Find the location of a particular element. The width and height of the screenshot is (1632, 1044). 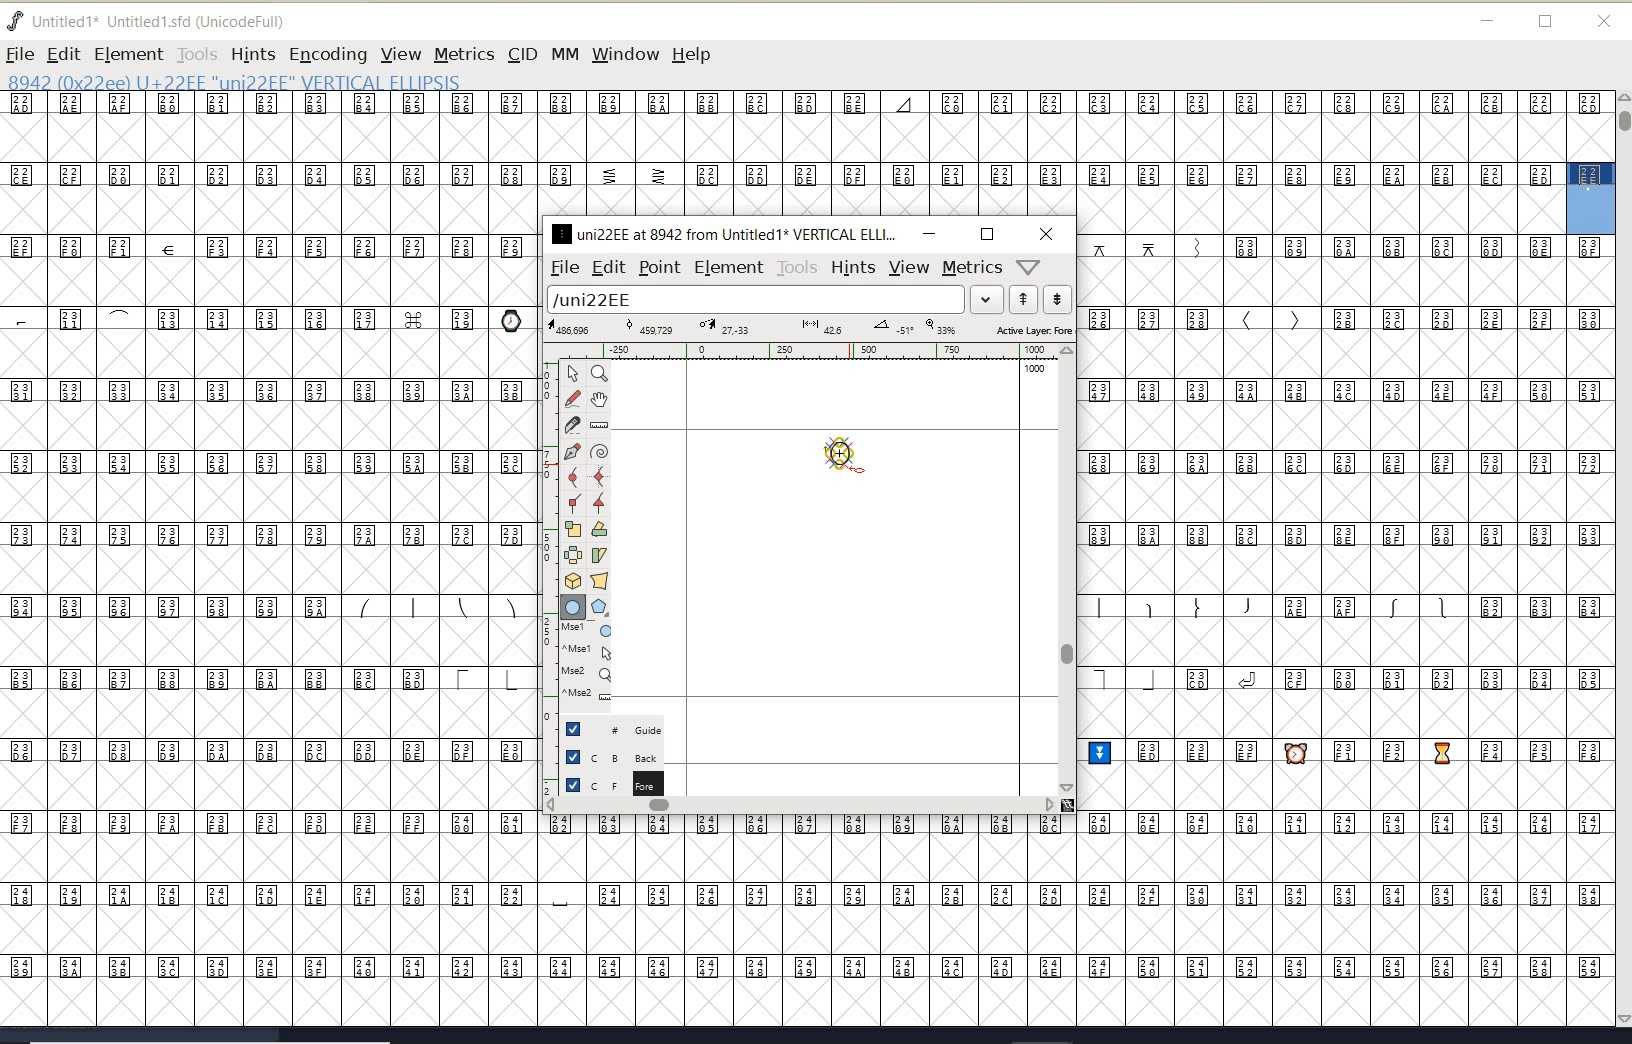

a vertical ellipsis creation is located at coordinates (841, 460).